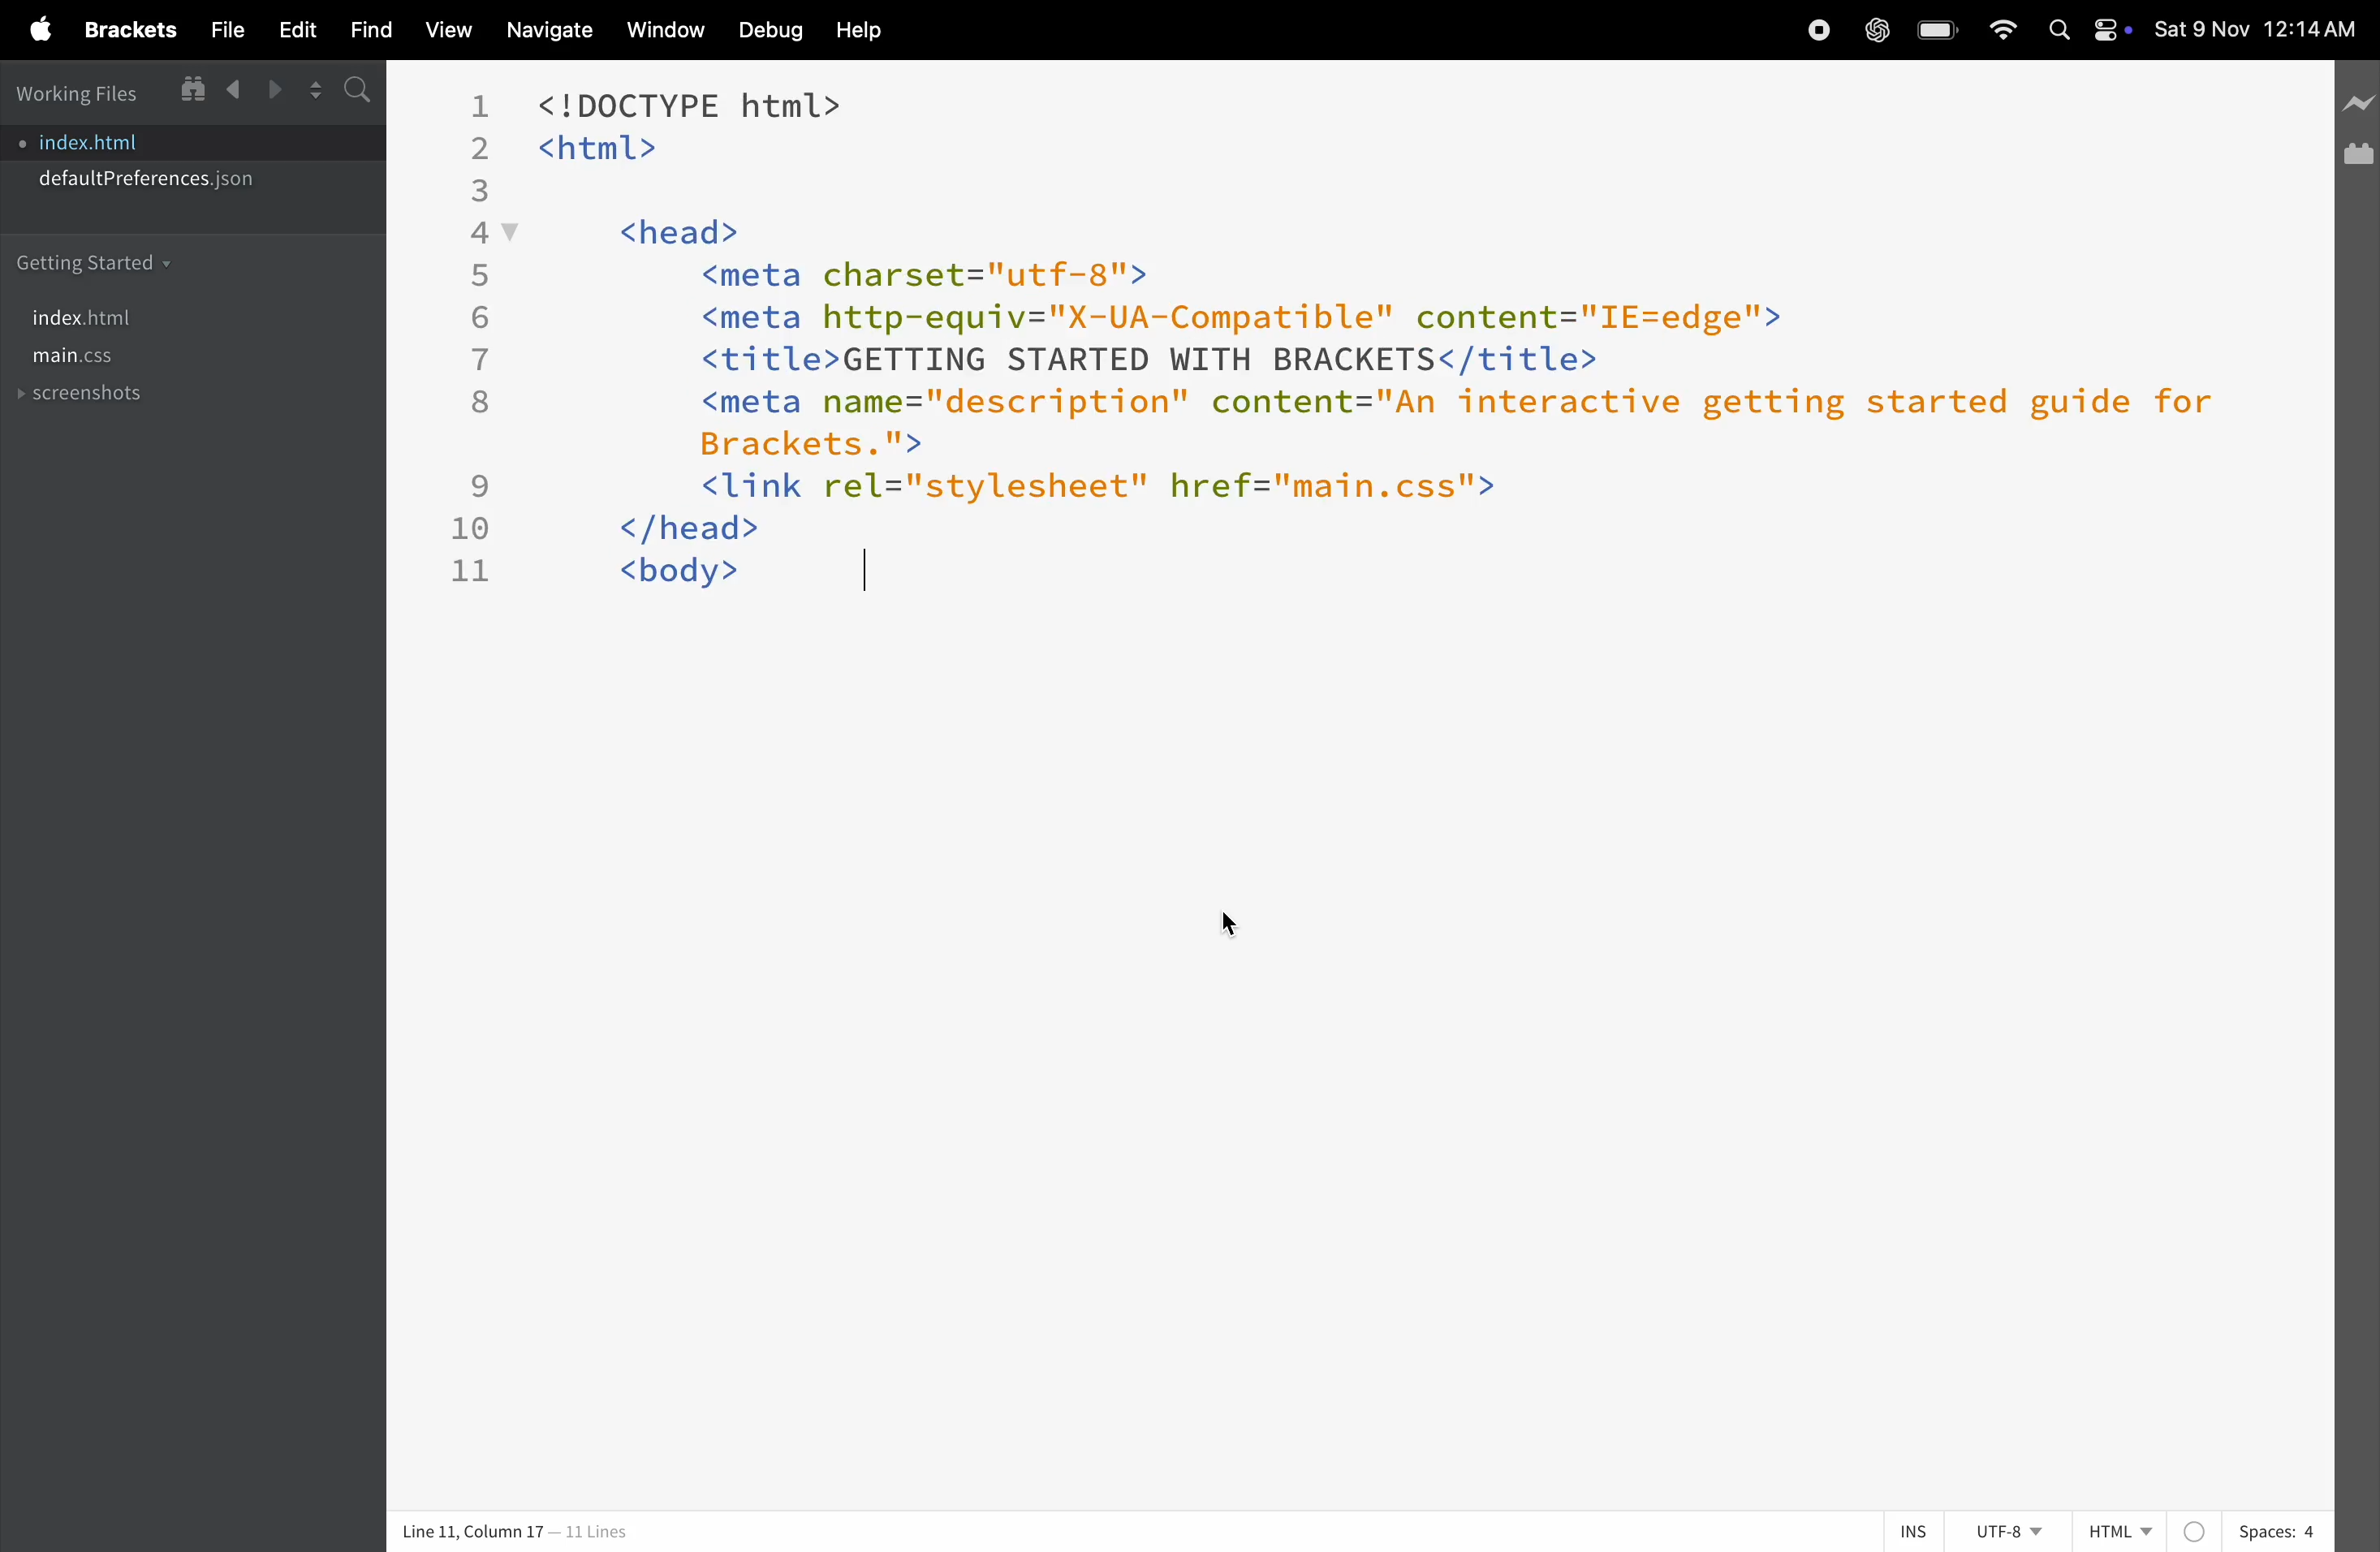 This screenshot has height=1552, width=2380. I want to click on backward, so click(234, 88).